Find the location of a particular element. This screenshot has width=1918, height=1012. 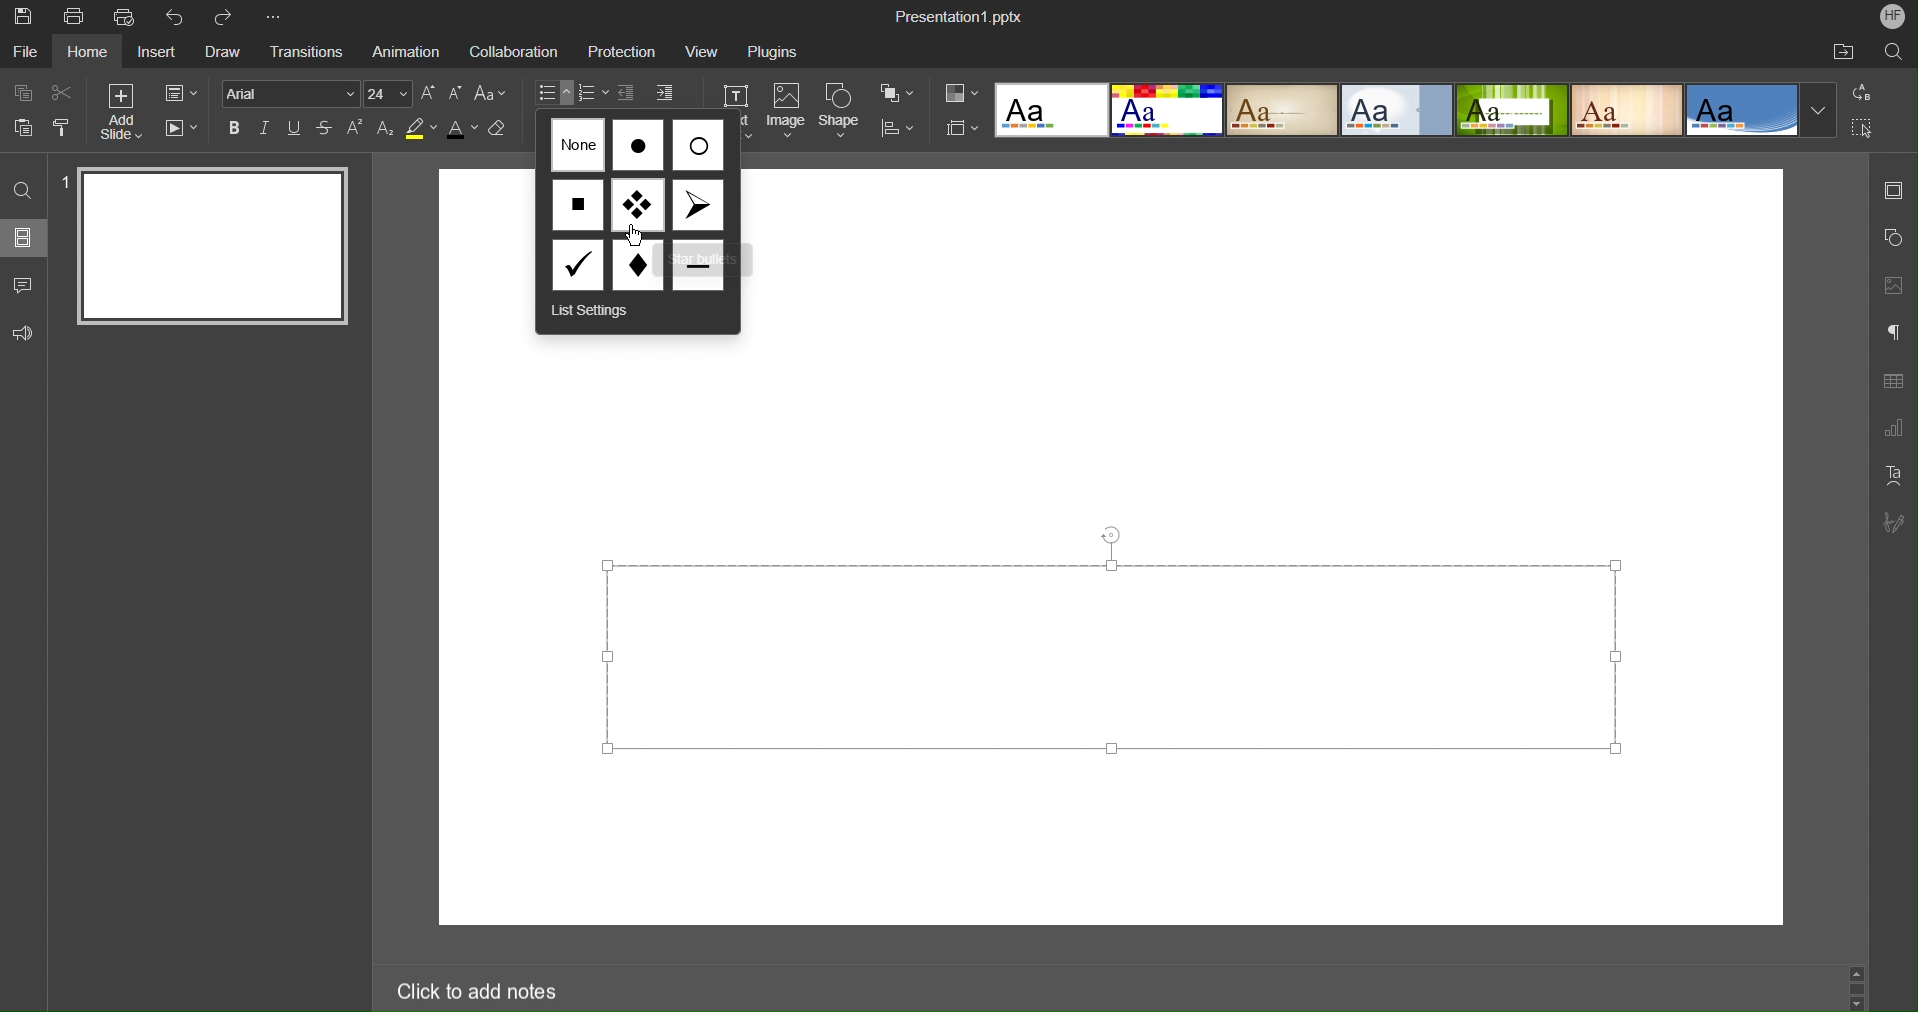

More is located at coordinates (281, 16).